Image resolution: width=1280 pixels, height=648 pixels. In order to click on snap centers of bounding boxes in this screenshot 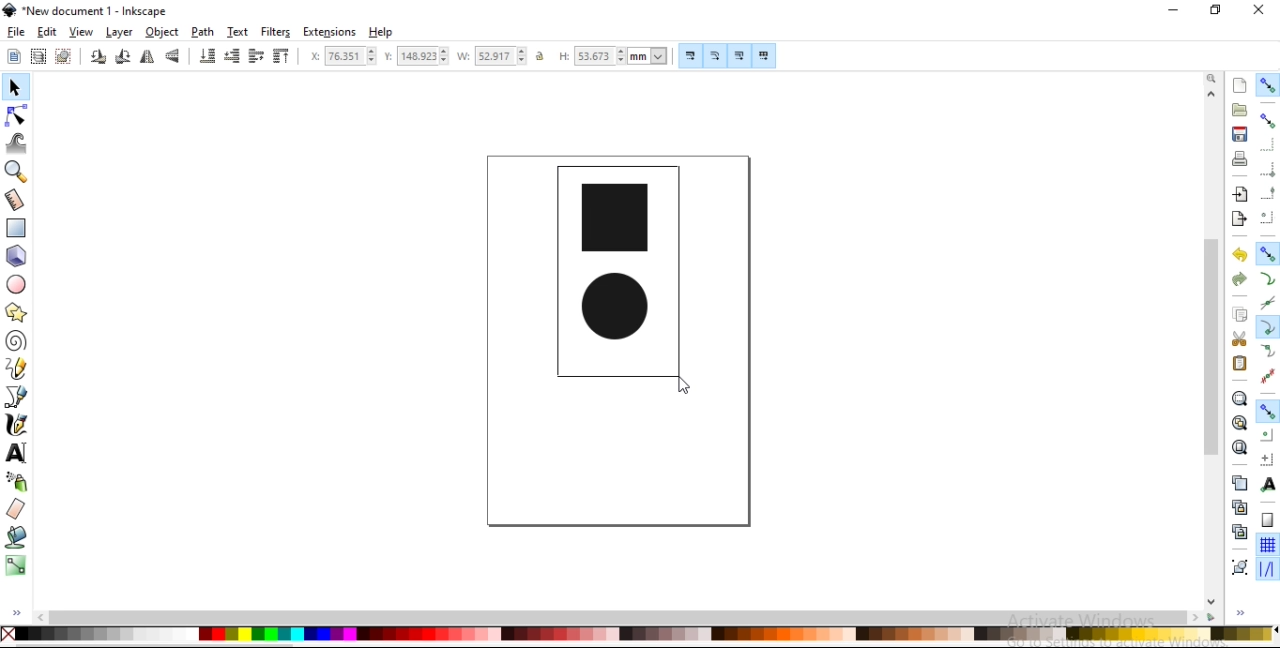, I will do `click(1265, 216)`.